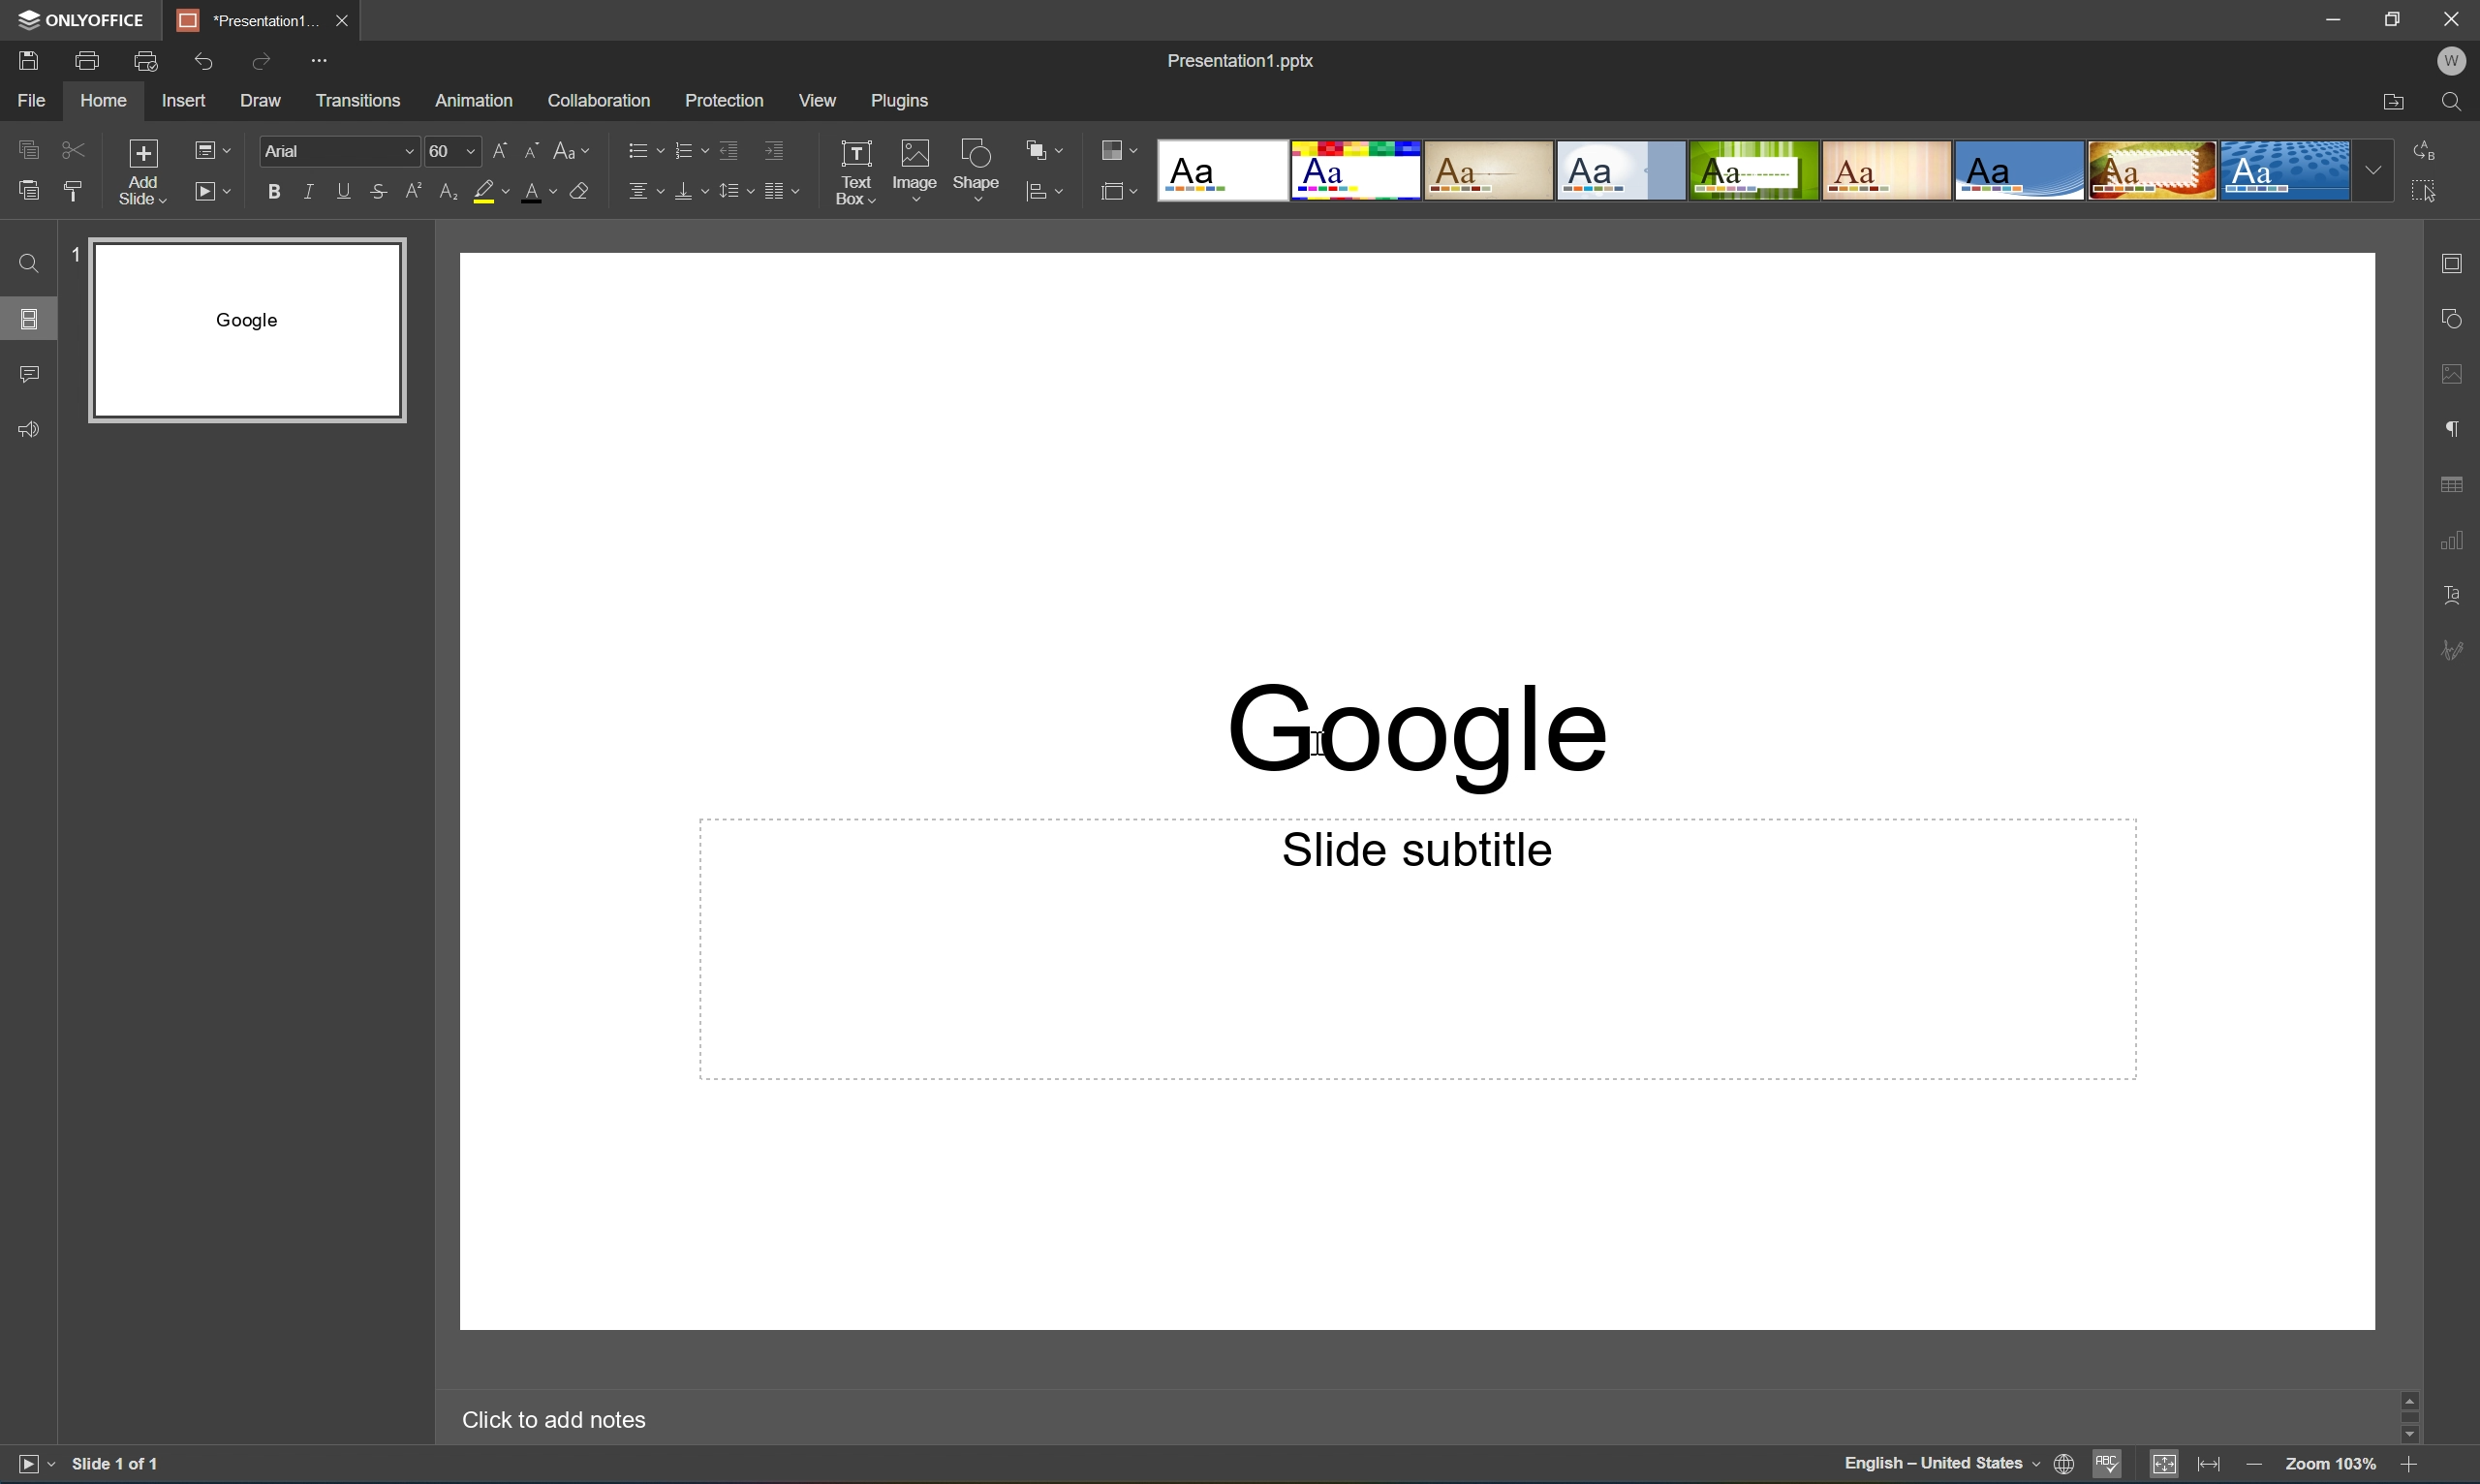 This screenshot has height=1484, width=2480. Describe the element at coordinates (915, 170) in the screenshot. I see `Image` at that location.